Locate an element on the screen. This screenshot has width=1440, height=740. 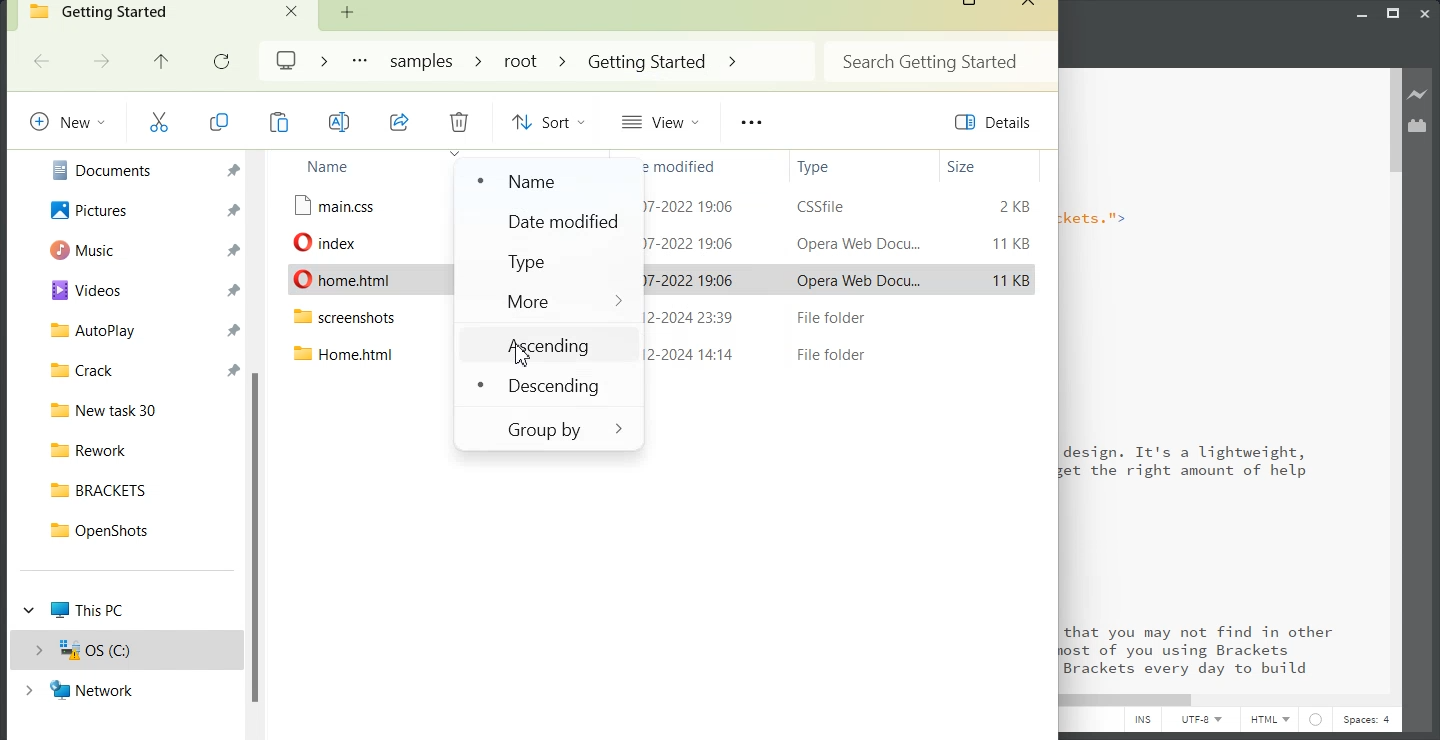
OS(C:) is located at coordinates (127, 649).